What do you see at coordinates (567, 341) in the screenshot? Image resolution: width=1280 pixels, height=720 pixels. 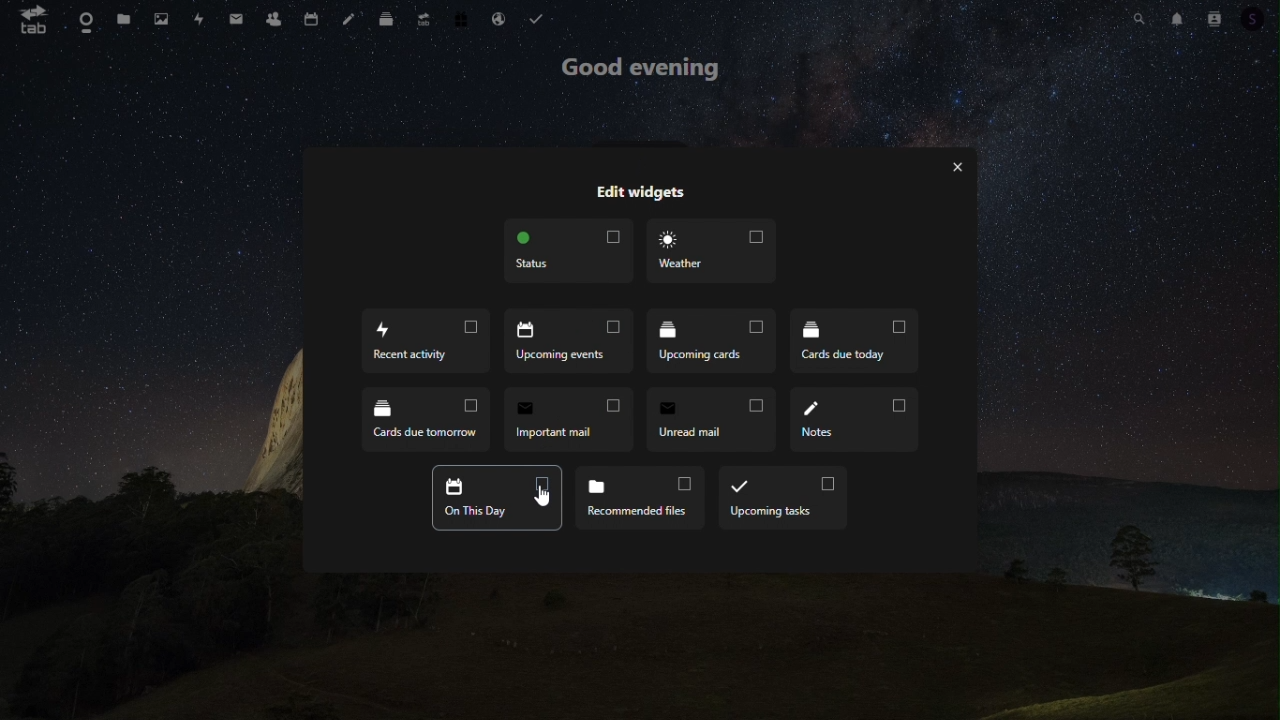 I see `Upcoming events` at bounding box center [567, 341].